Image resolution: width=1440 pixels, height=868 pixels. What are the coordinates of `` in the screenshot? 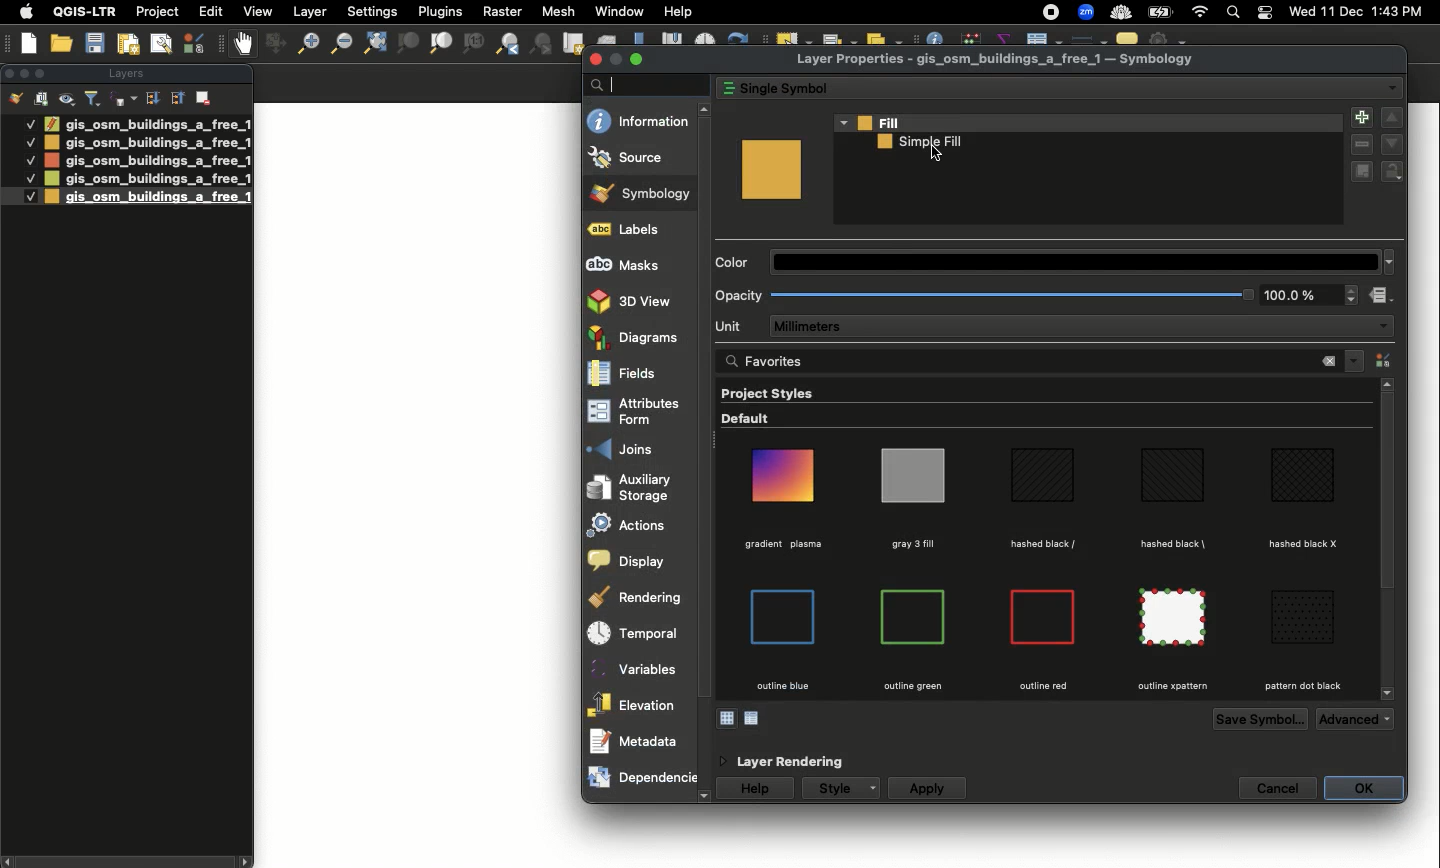 It's located at (1086, 12).